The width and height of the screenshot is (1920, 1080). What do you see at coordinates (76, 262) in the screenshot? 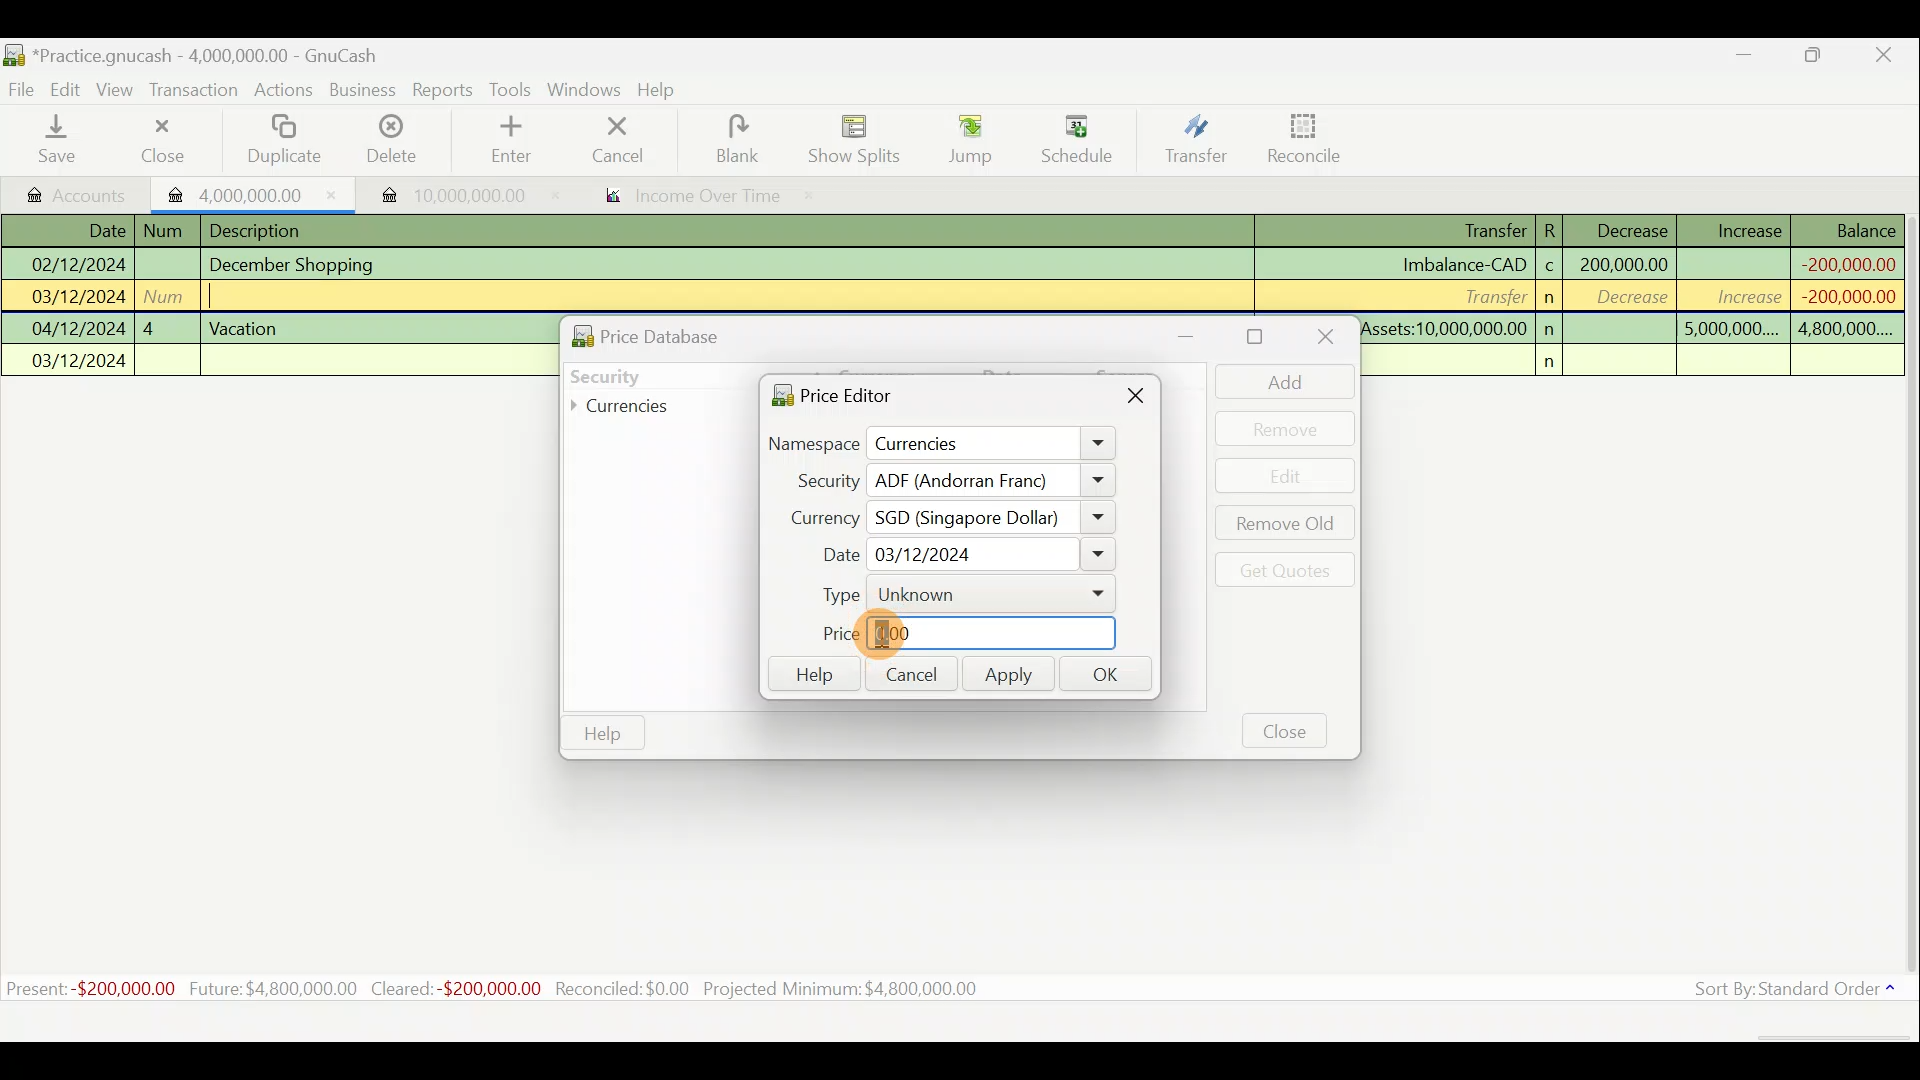
I see `02/12/2024` at bounding box center [76, 262].